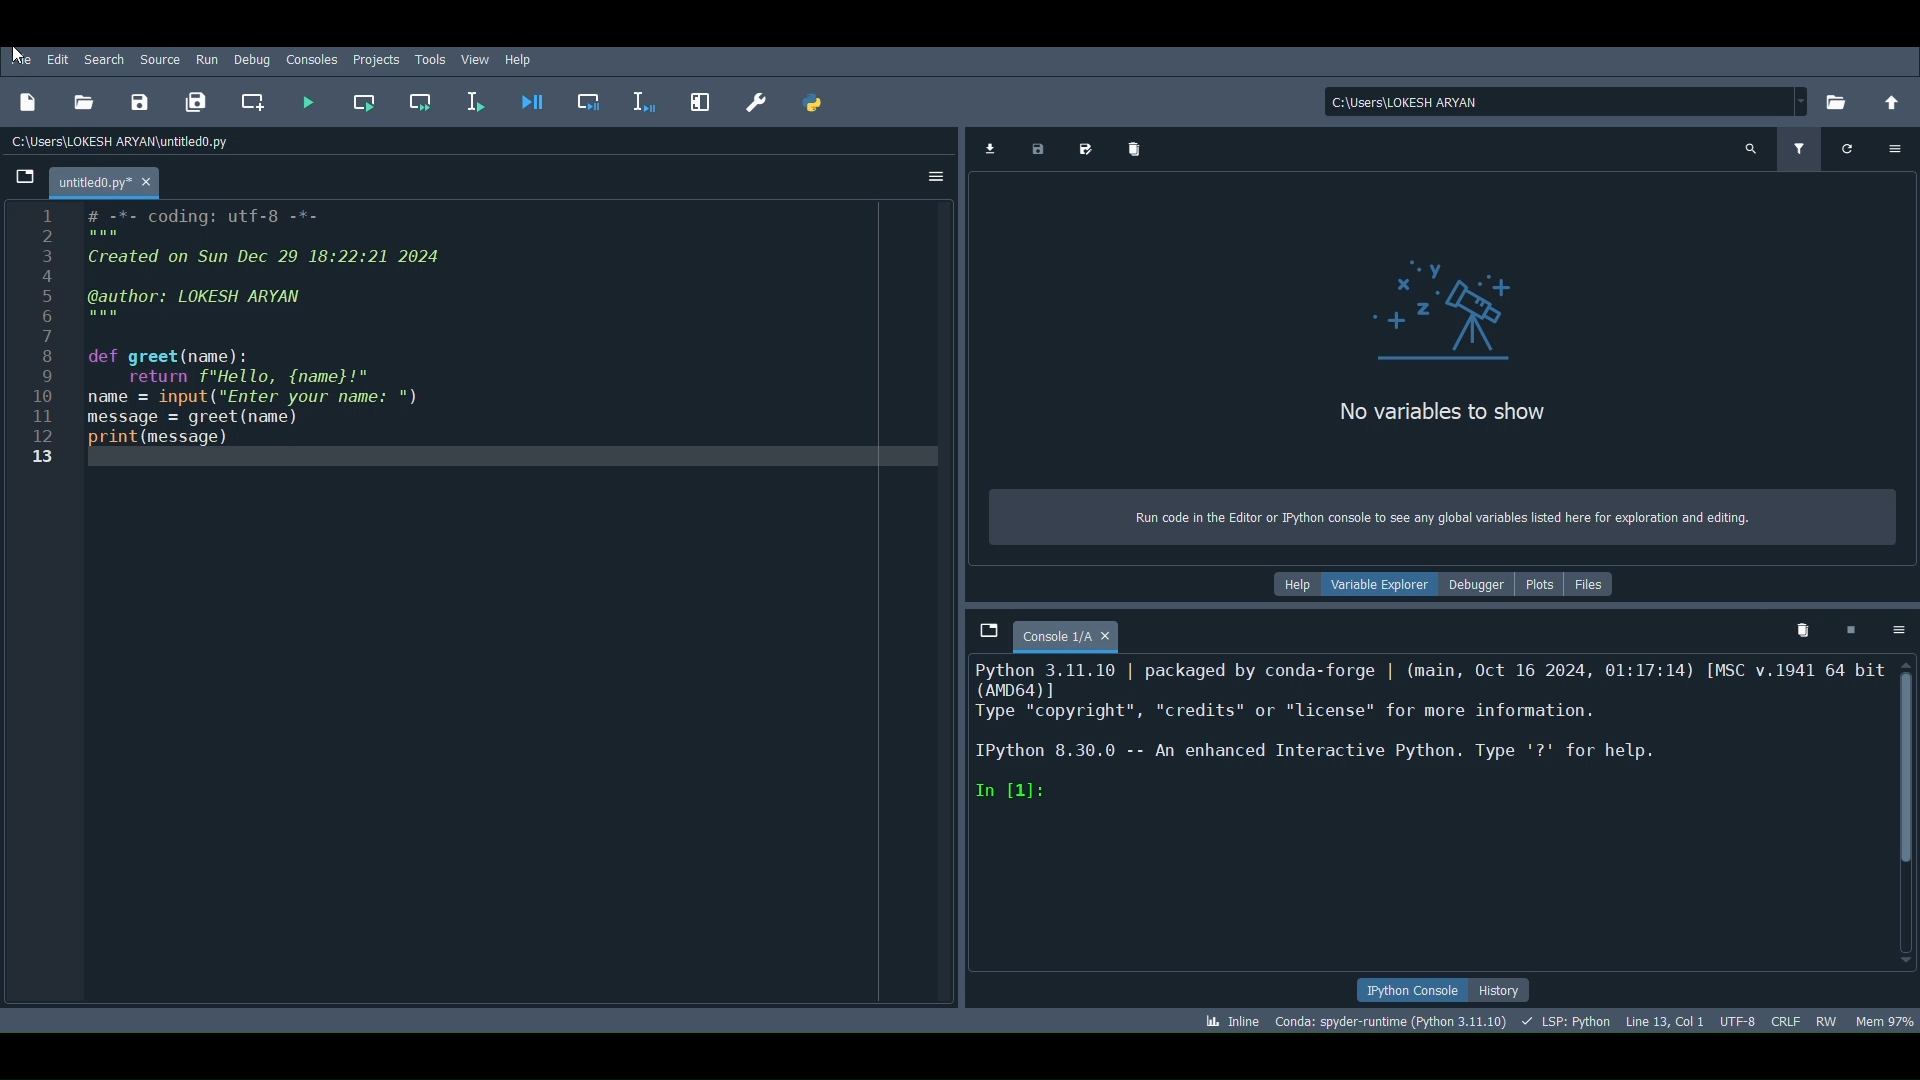  What do you see at coordinates (1896, 146) in the screenshot?
I see `Options` at bounding box center [1896, 146].